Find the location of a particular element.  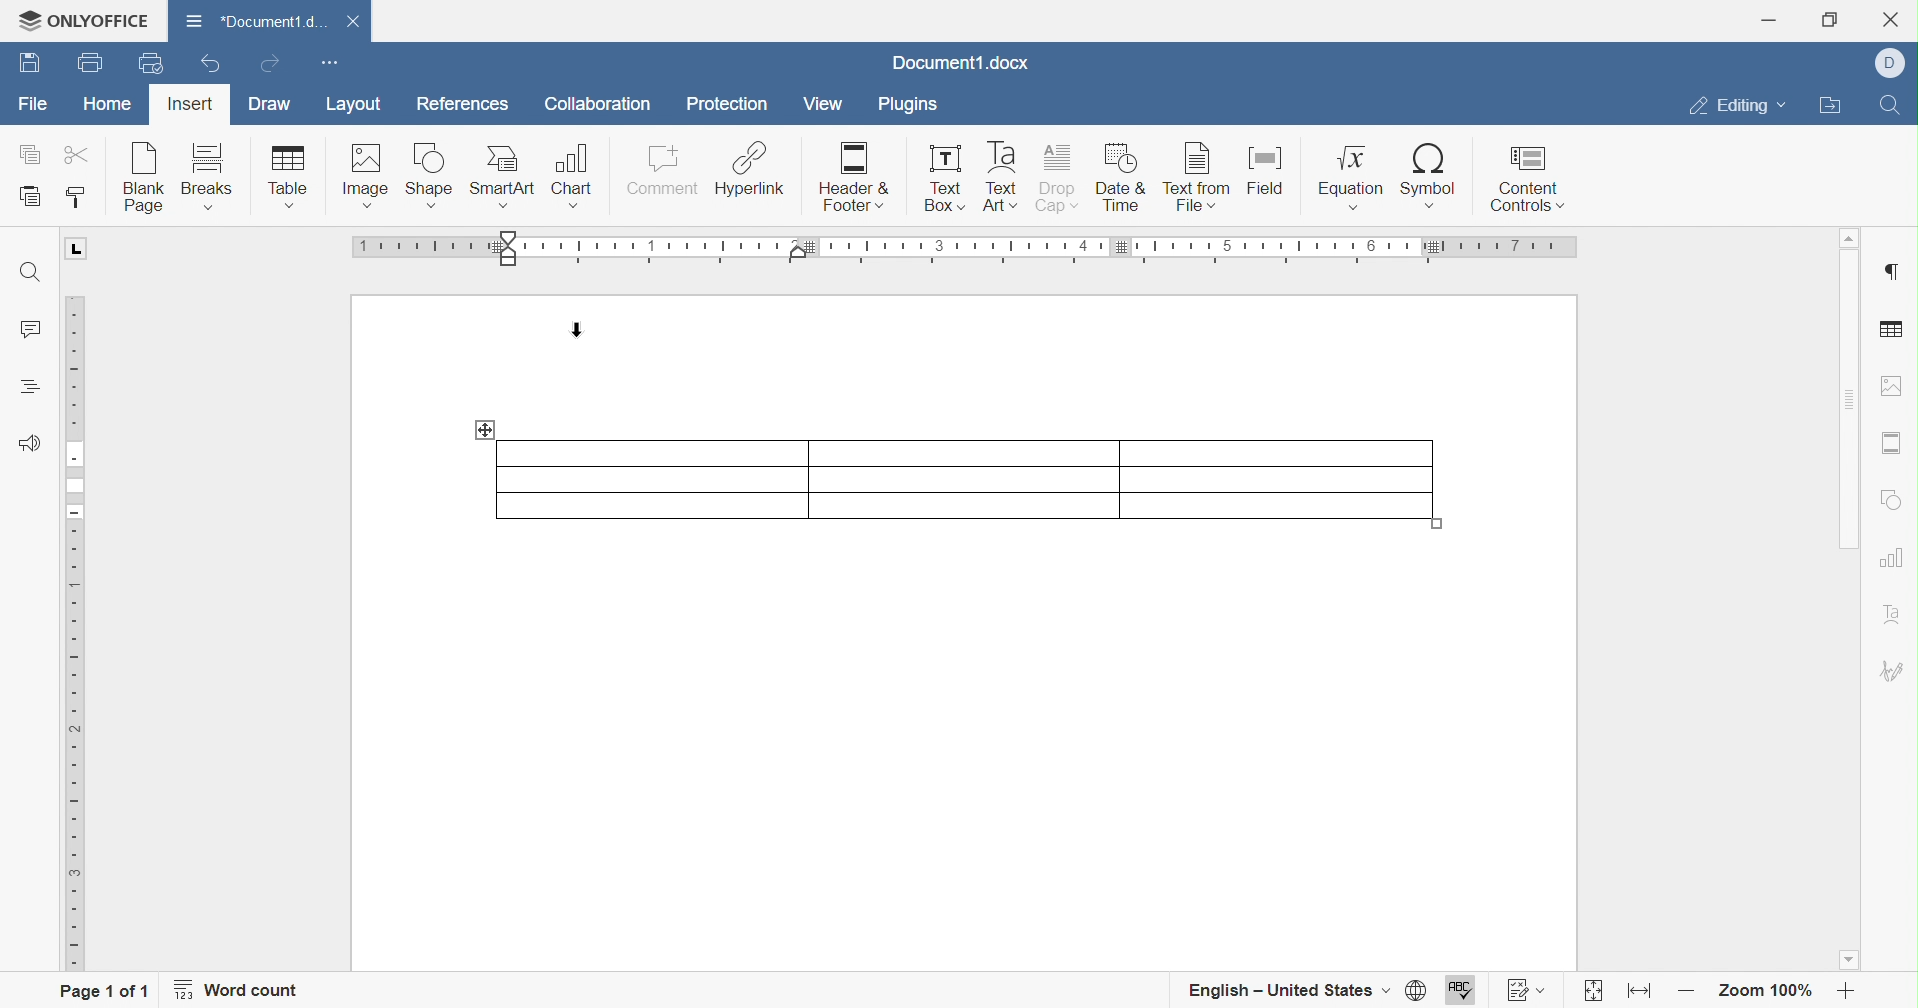

Headings is located at coordinates (33, 387).